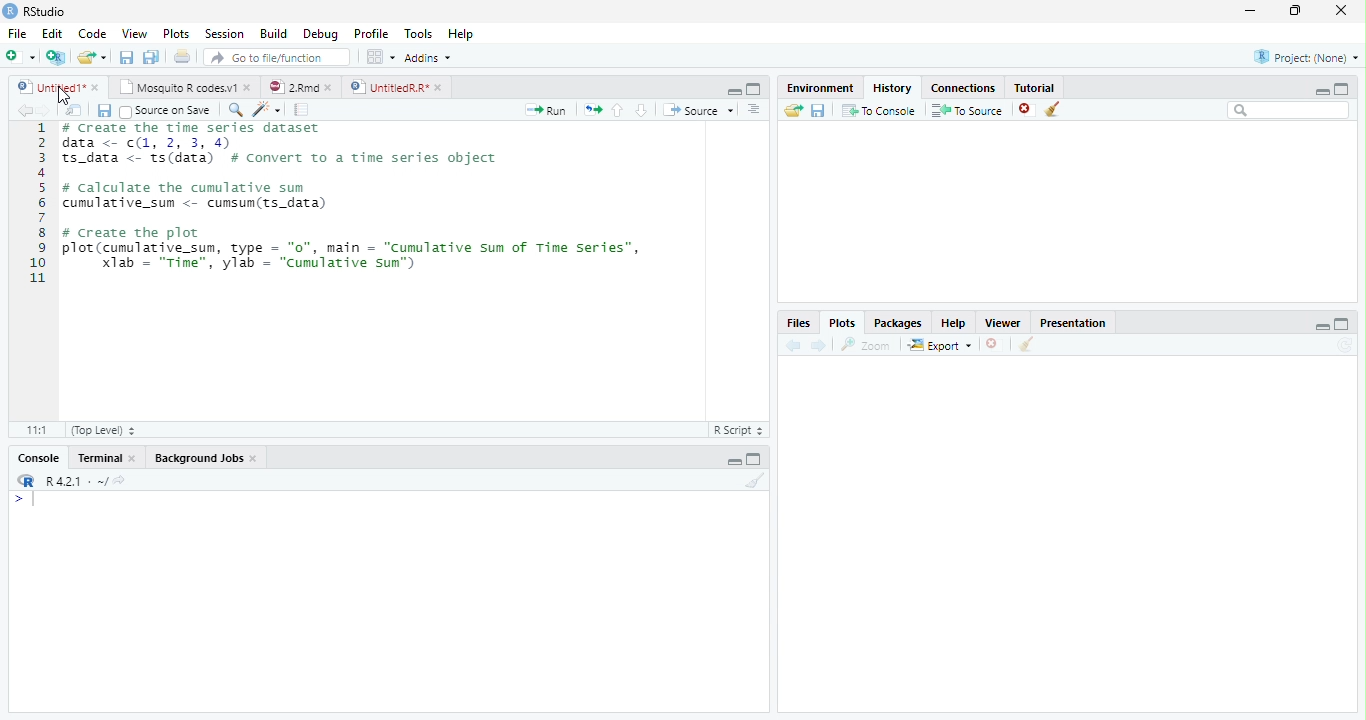  What do you see at coordinates (55, 36) in the screenshot?
I see `Edit` at bounding box center [55, 36].